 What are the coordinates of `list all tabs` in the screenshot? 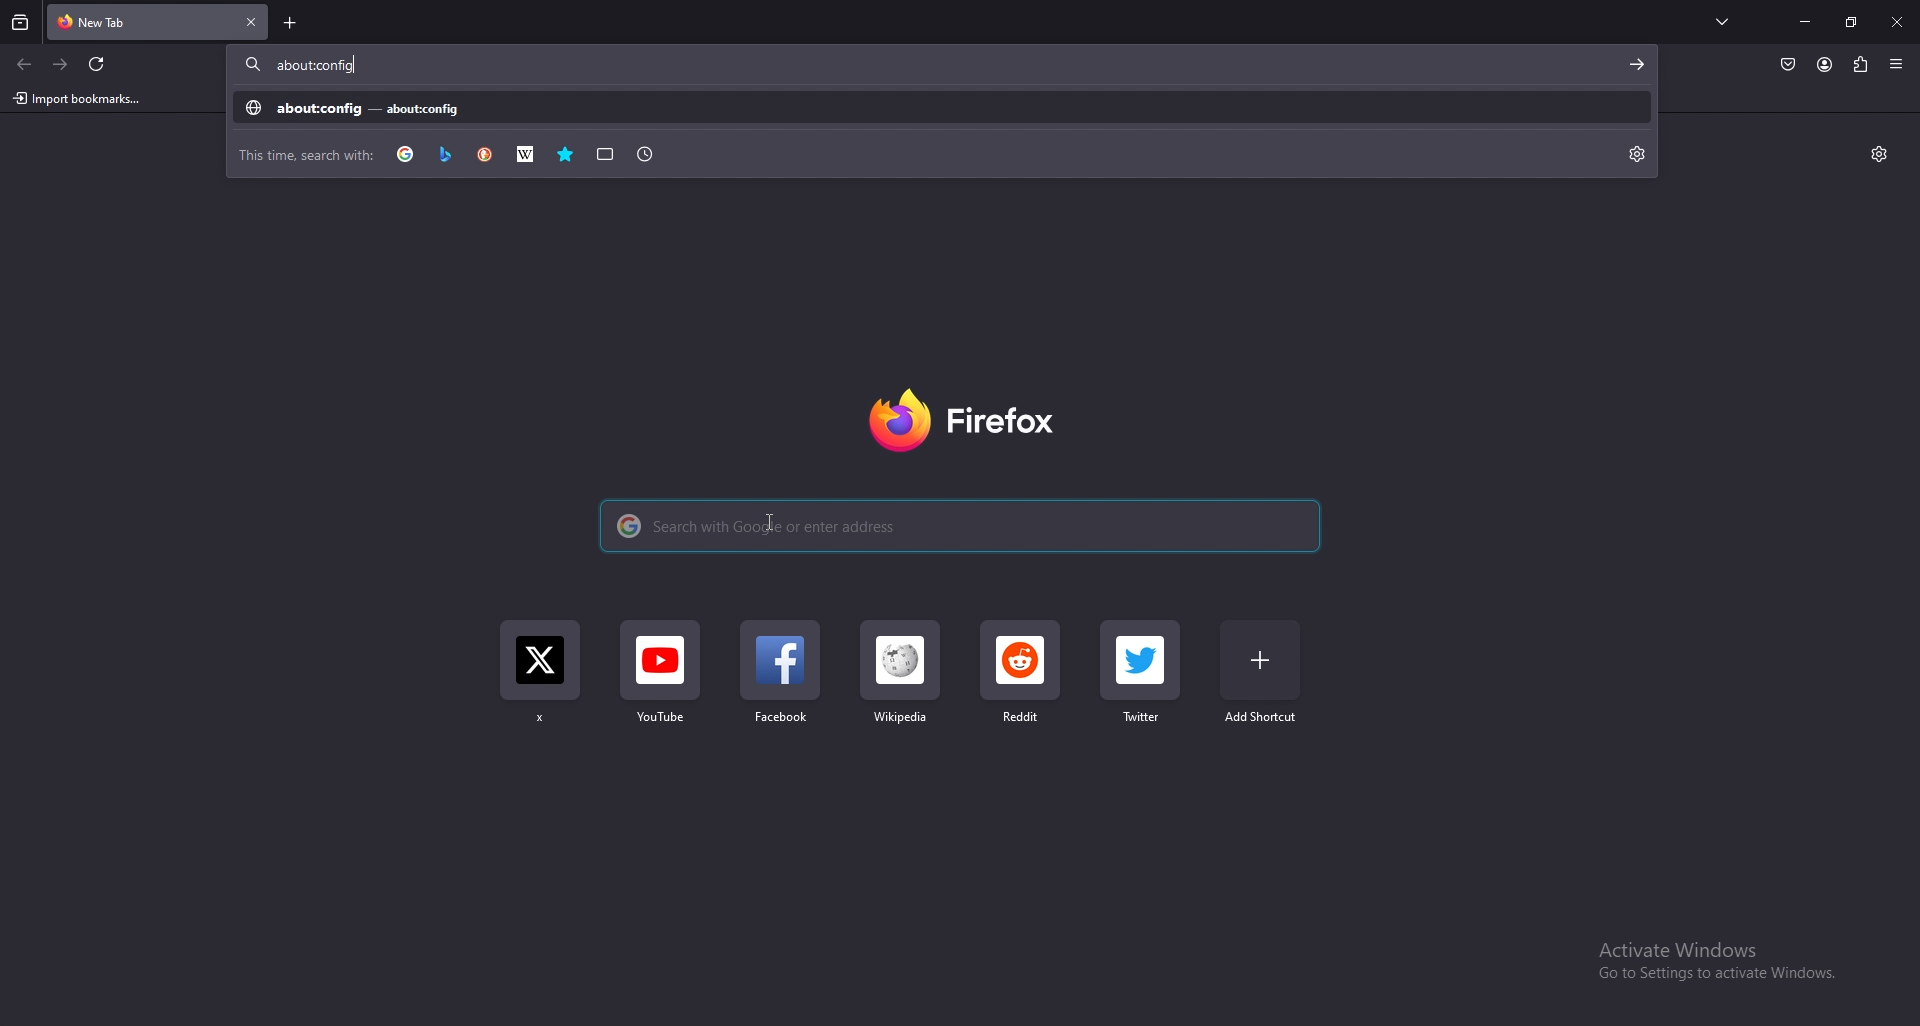 It's located at (1724, 20).